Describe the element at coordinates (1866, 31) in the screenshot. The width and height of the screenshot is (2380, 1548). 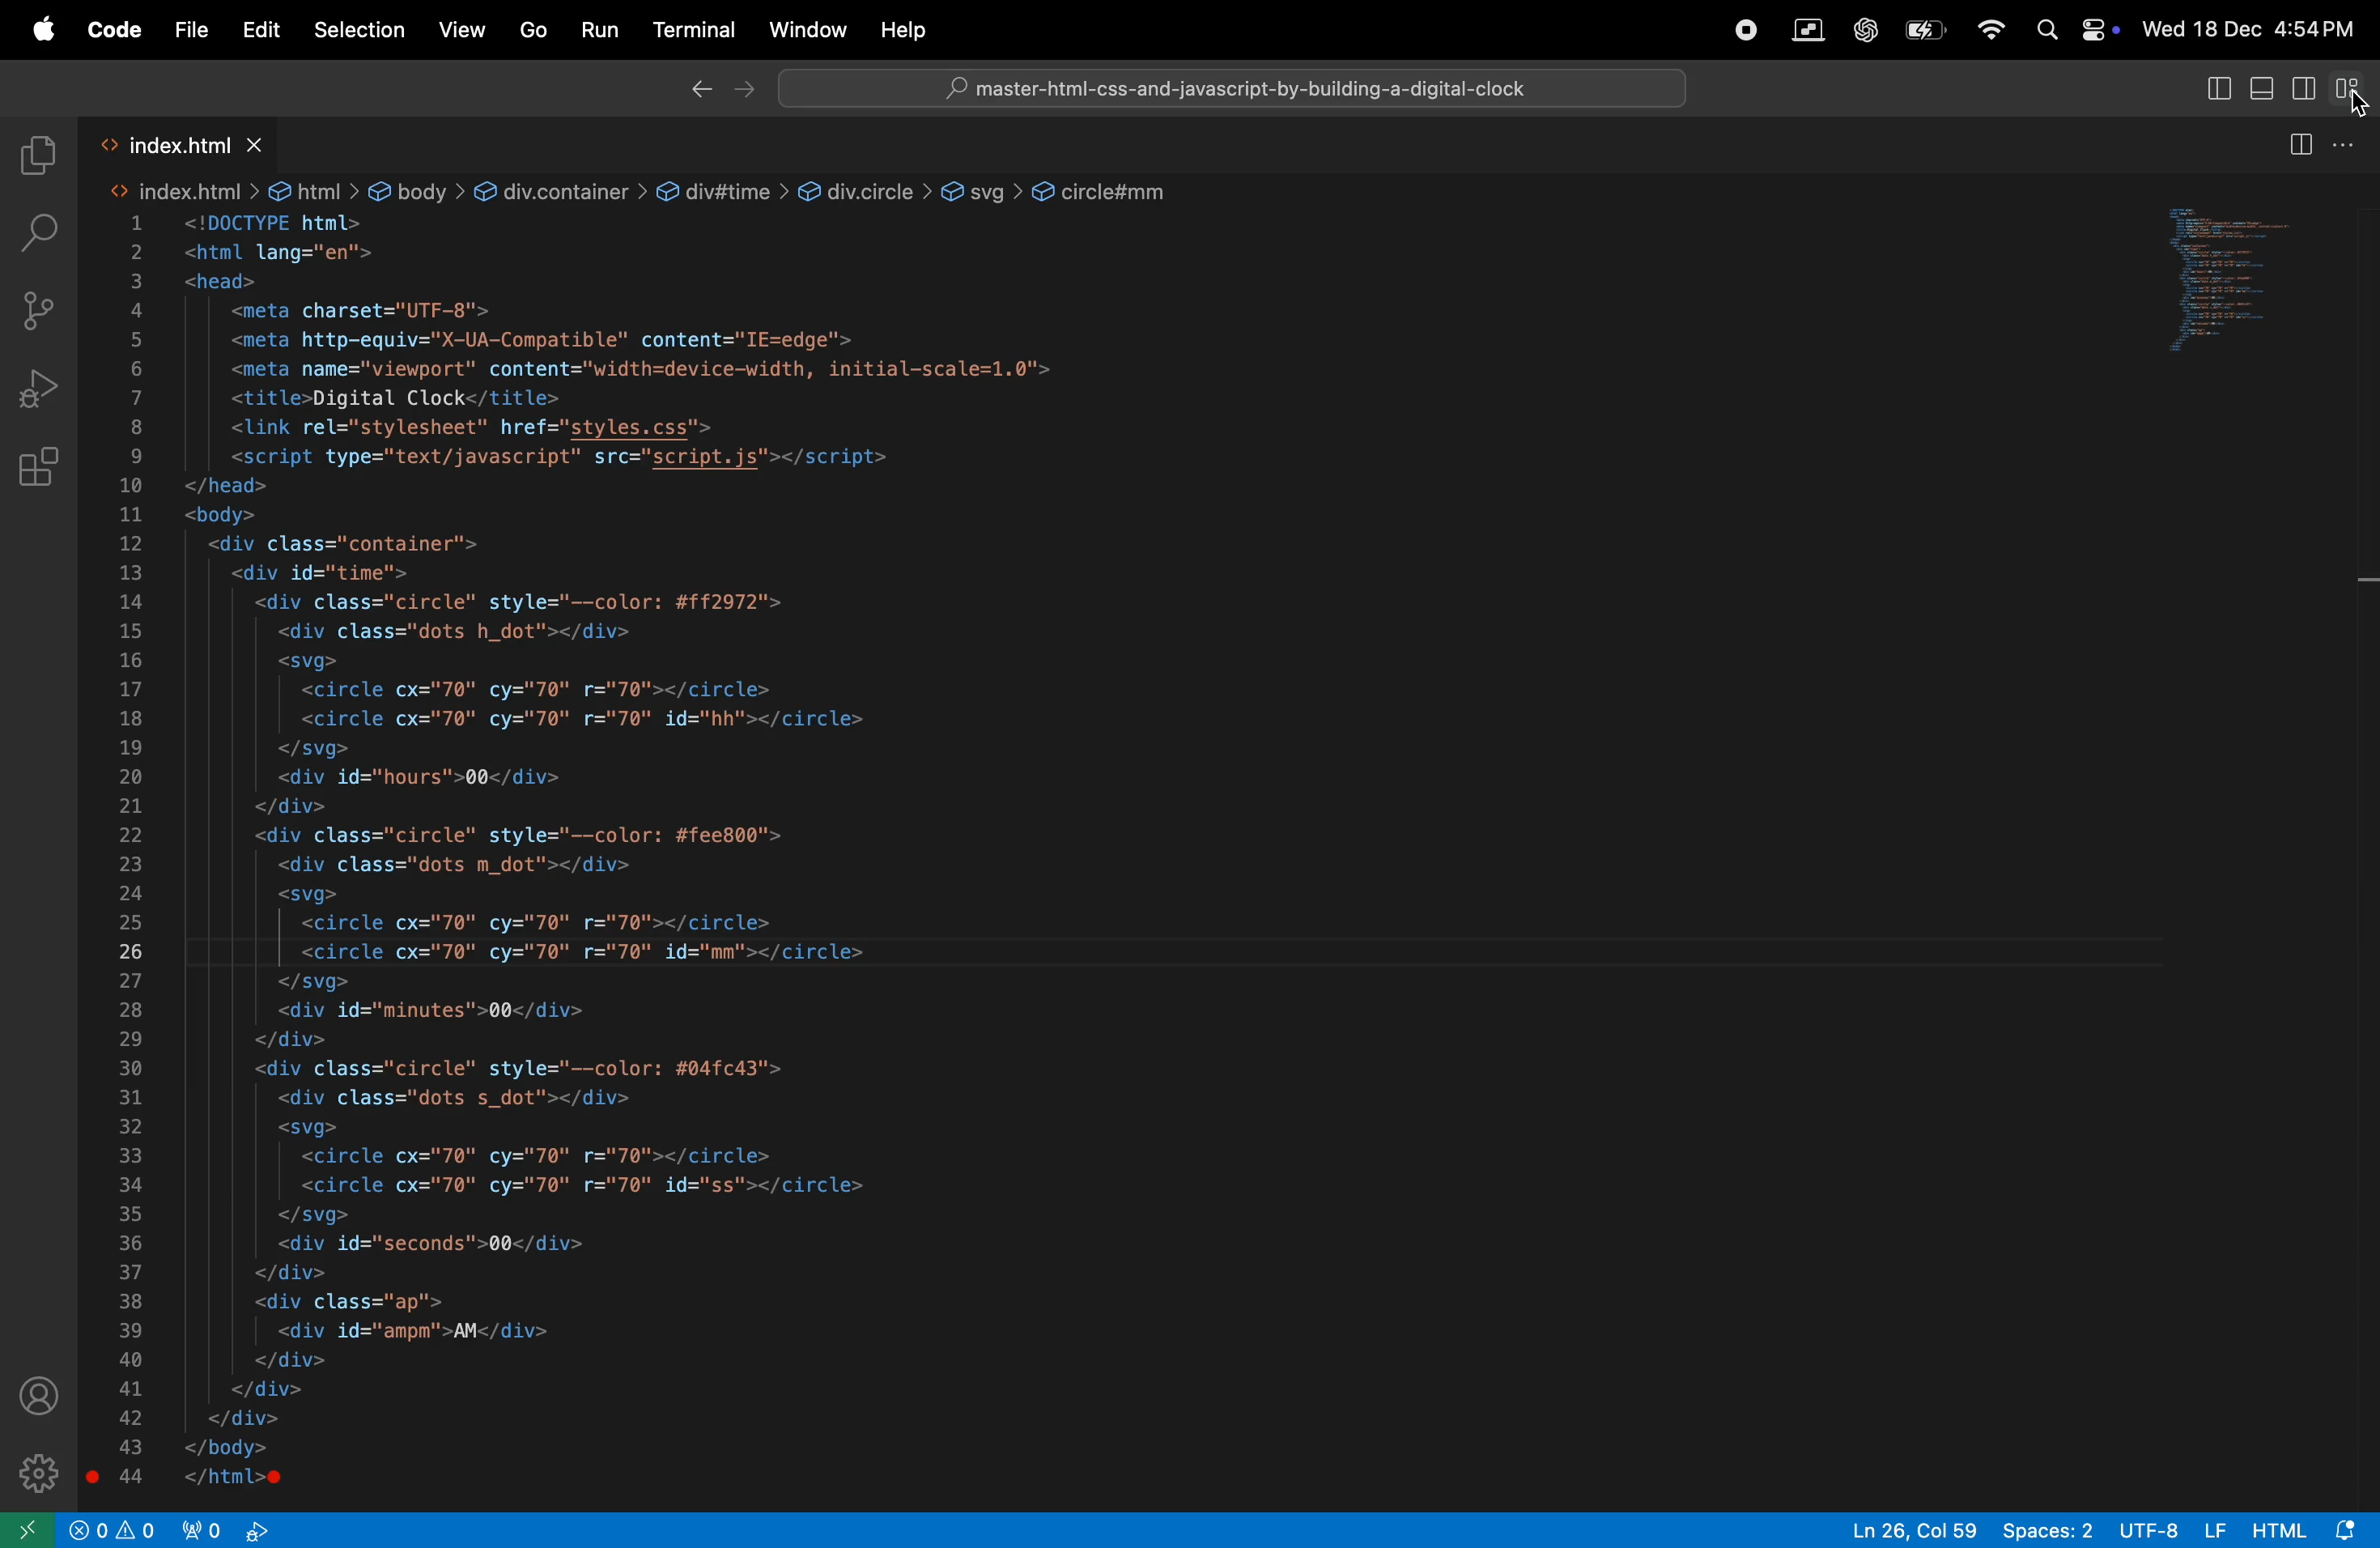
I see `chatgpt` at that location.